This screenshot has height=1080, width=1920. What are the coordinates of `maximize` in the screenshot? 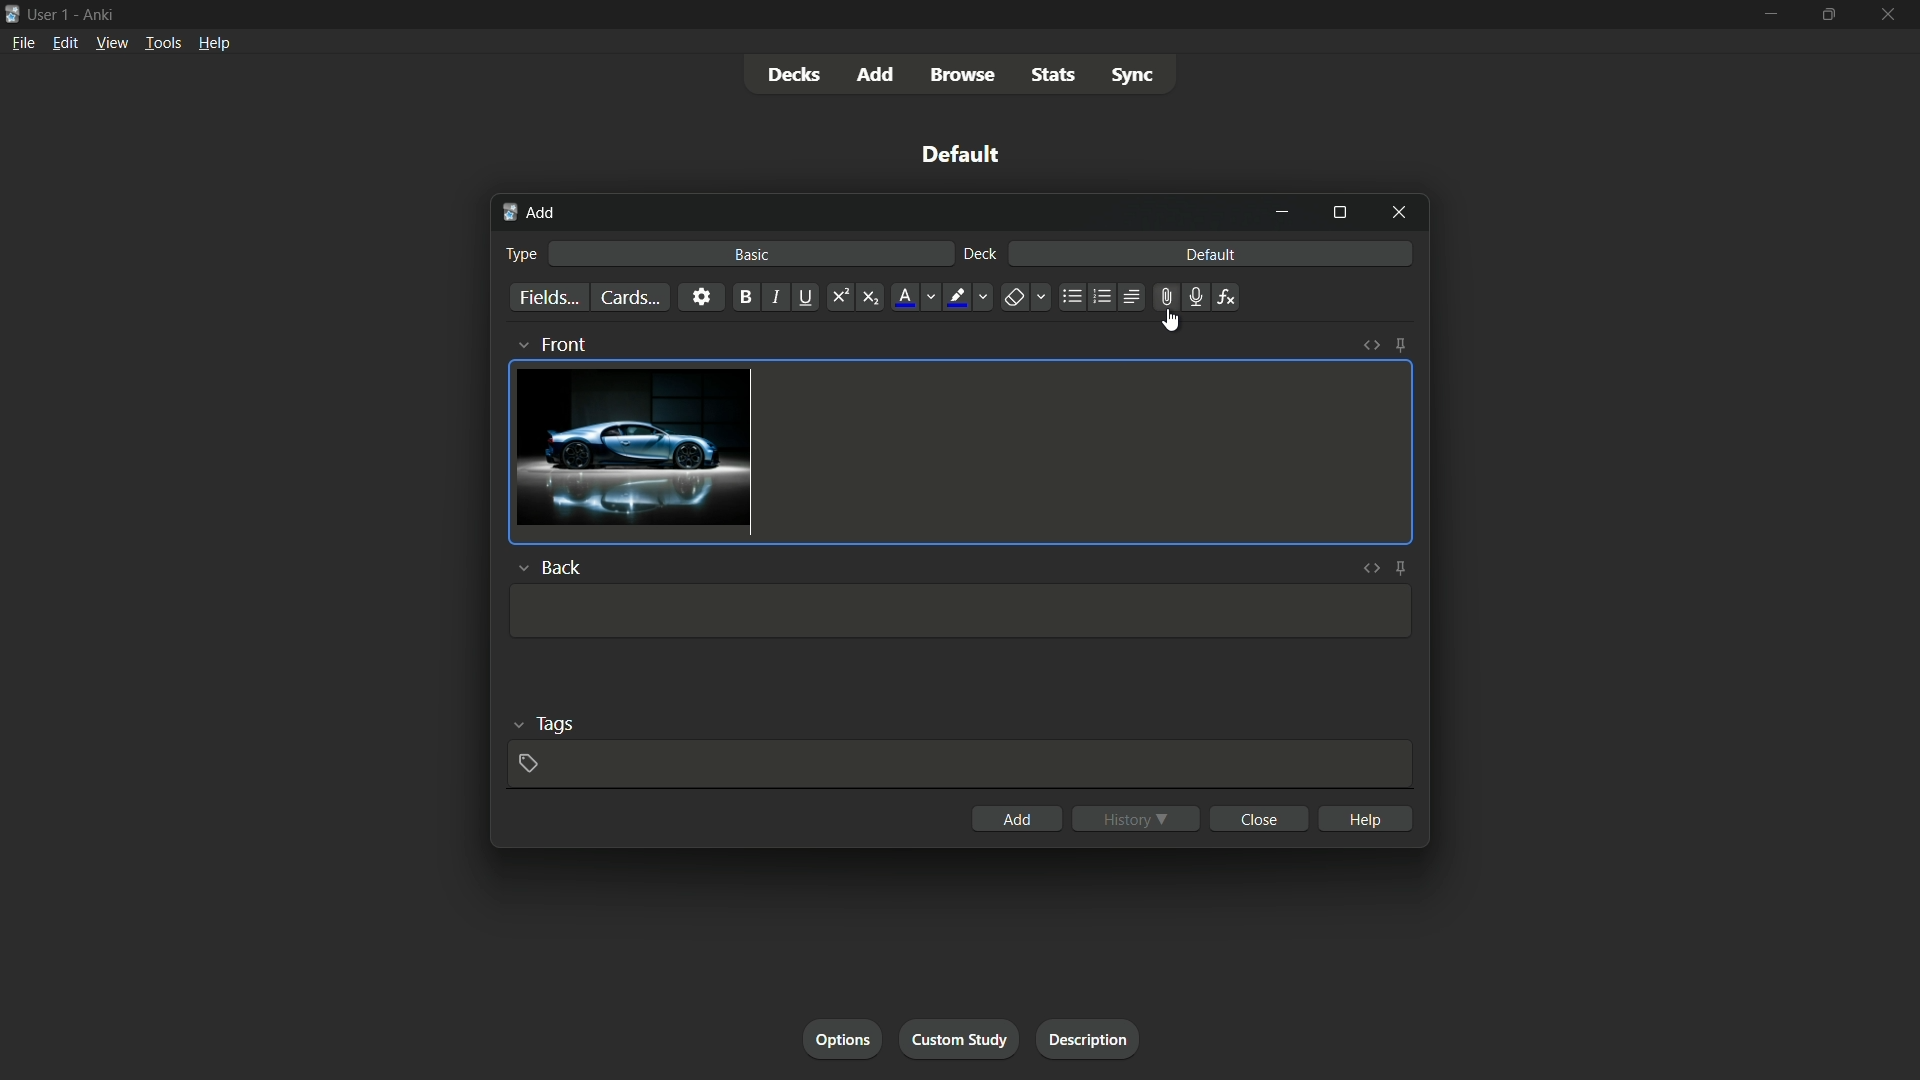 It's located at (1829, 15).